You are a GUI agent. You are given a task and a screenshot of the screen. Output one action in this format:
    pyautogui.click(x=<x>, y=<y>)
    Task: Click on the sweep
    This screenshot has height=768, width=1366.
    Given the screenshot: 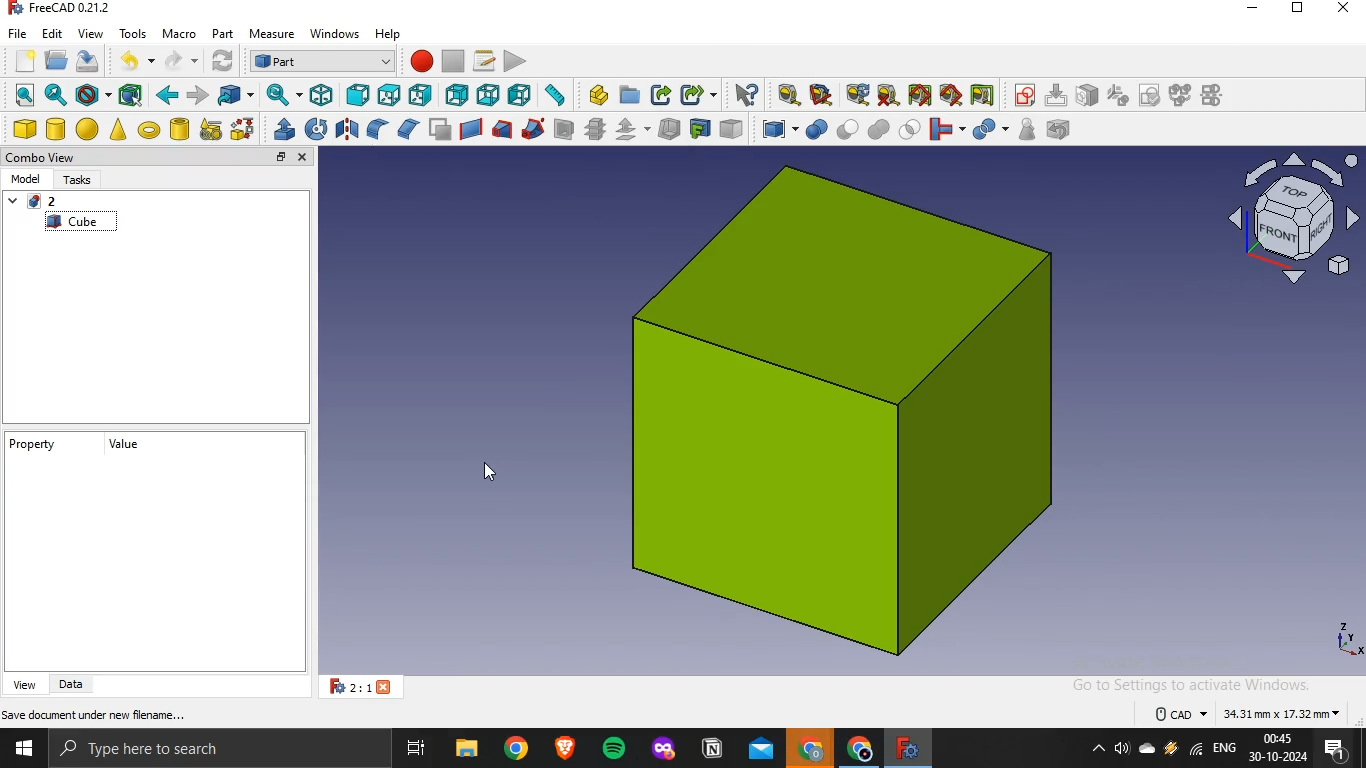 What is the action you would take?
    pyautogui.click(x=532, y=129)
    